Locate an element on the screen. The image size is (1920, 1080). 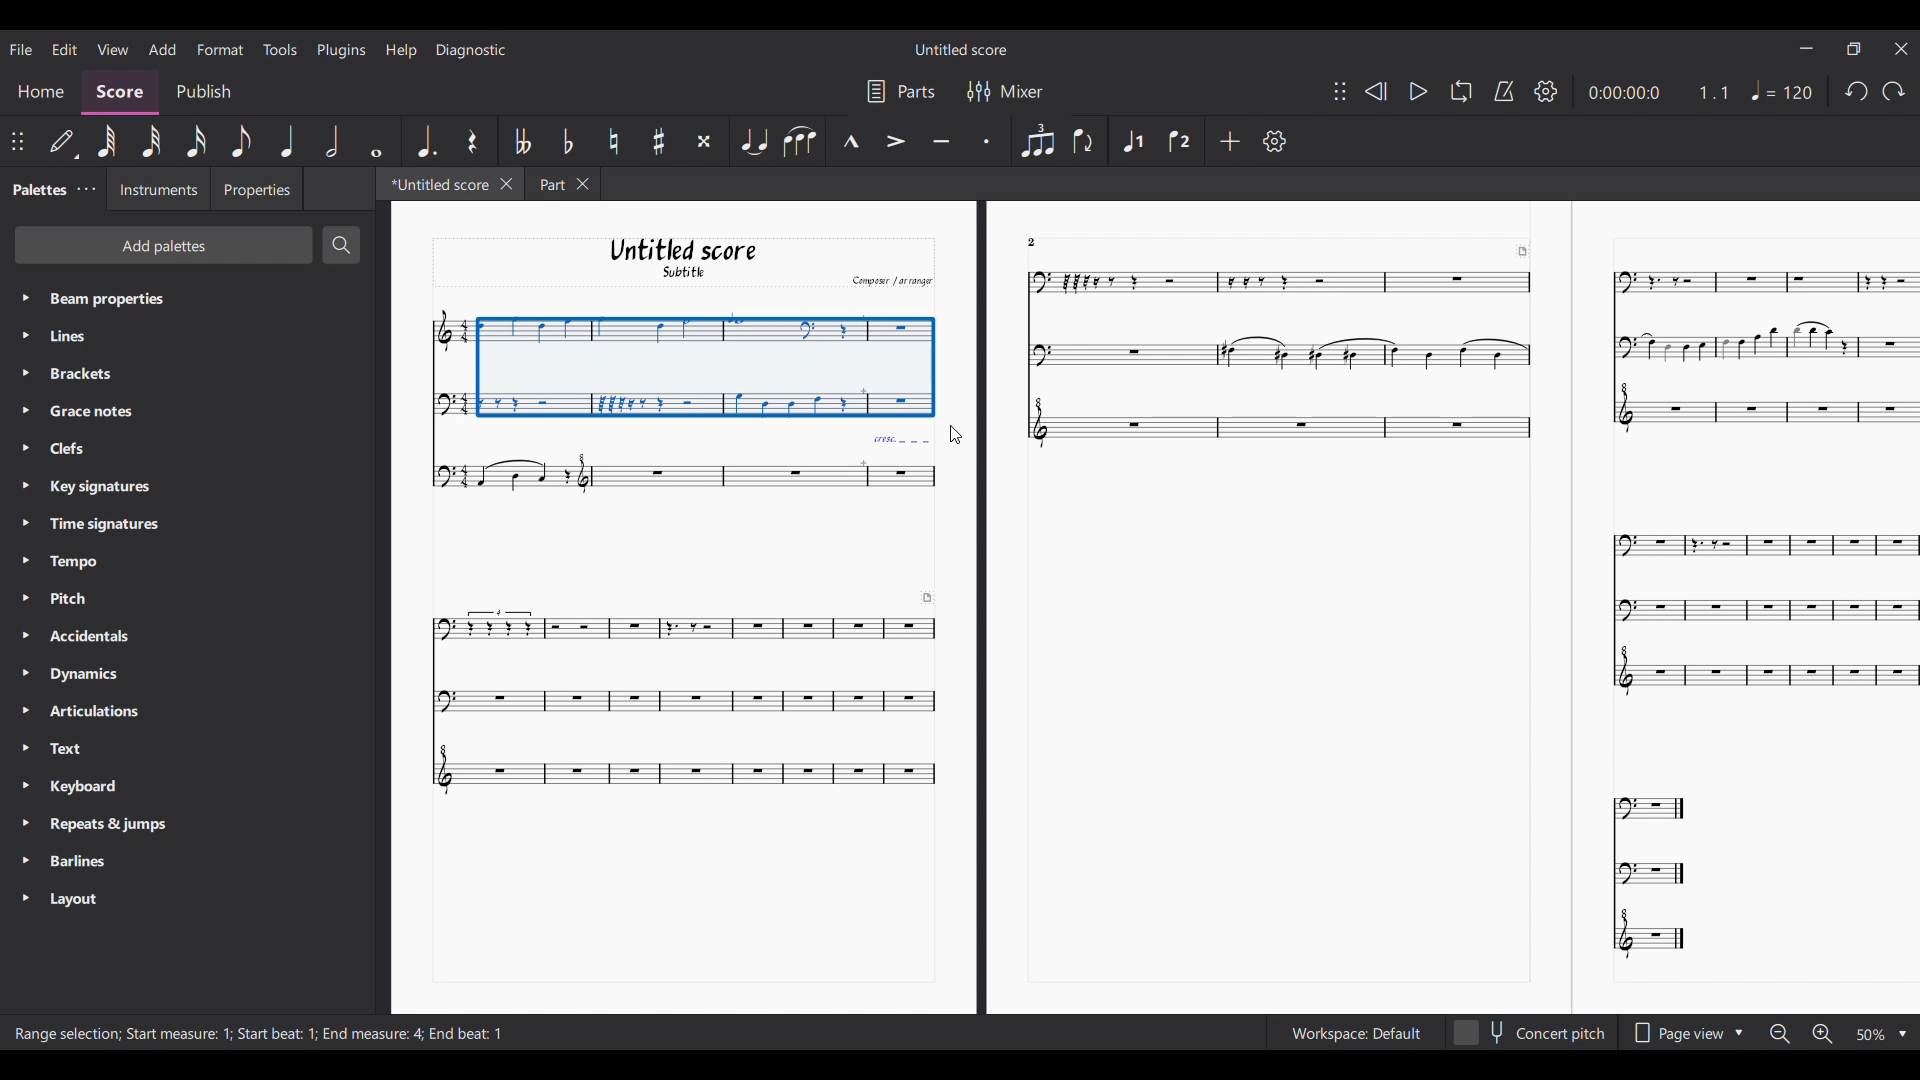
 is located at coordinates (20, 900).